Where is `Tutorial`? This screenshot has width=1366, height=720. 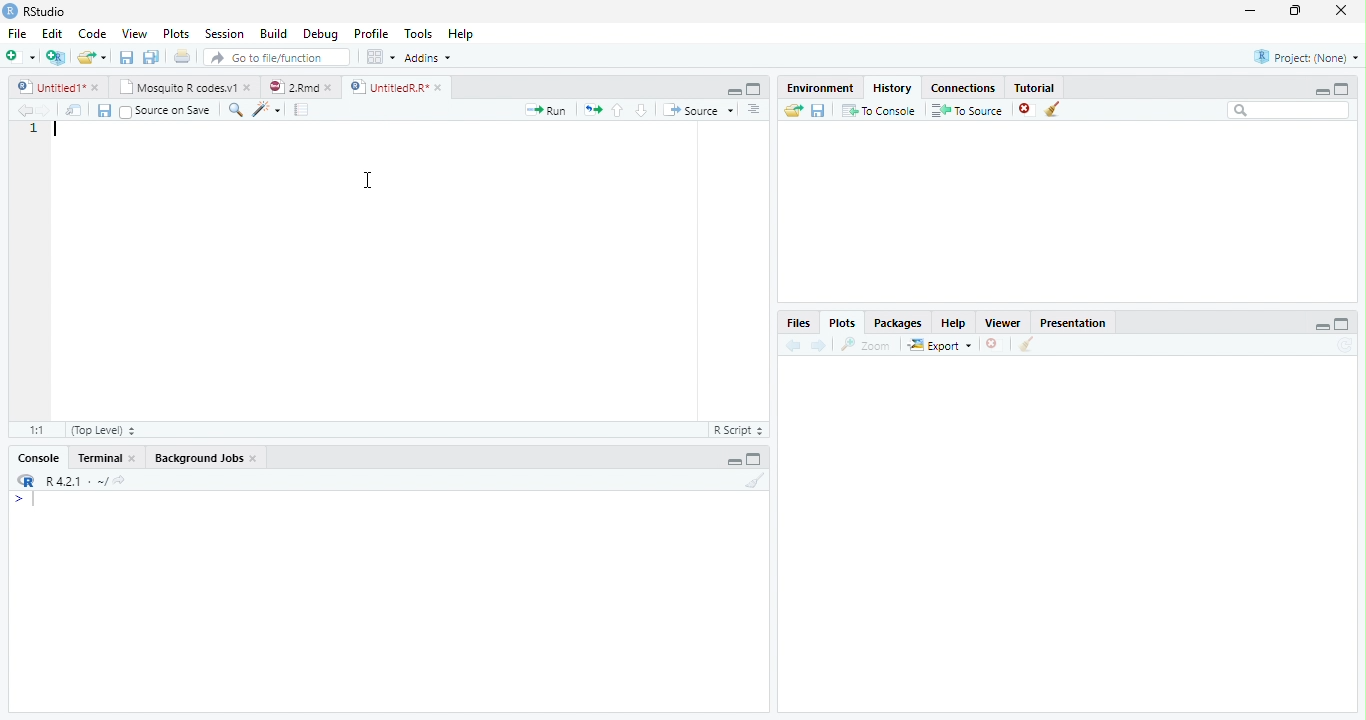
Tutorial is located at coordinates (1036, 87).